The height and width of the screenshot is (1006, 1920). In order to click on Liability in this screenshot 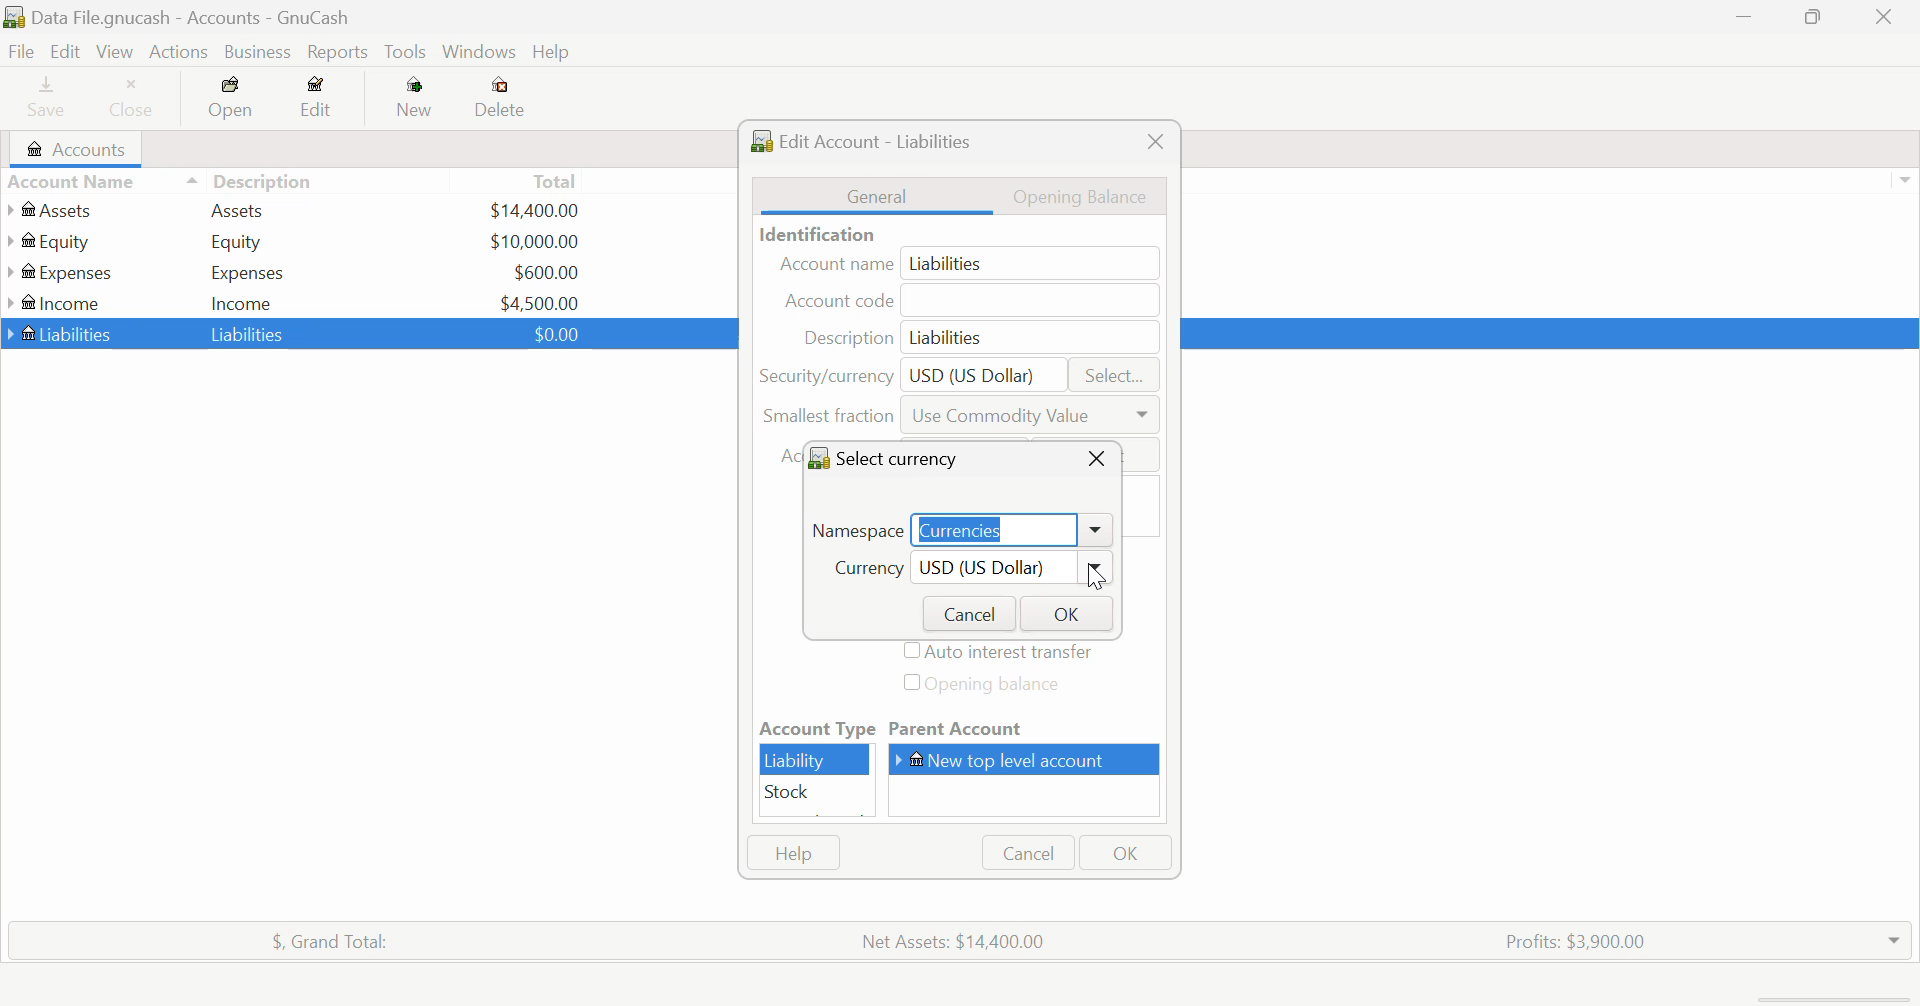, I will do `click(816, 760)`.